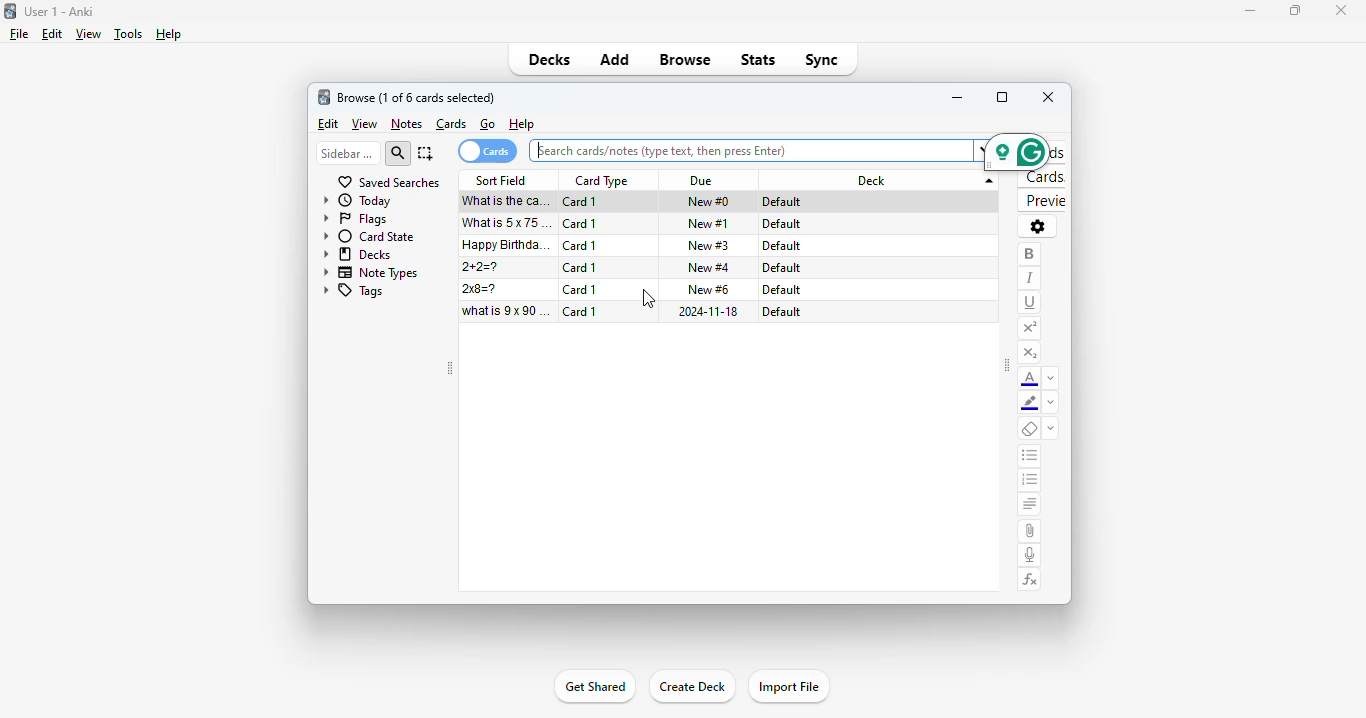 The height and width of the screenshot is (718, 1366). I want to click on create deck, so click(692, 687).